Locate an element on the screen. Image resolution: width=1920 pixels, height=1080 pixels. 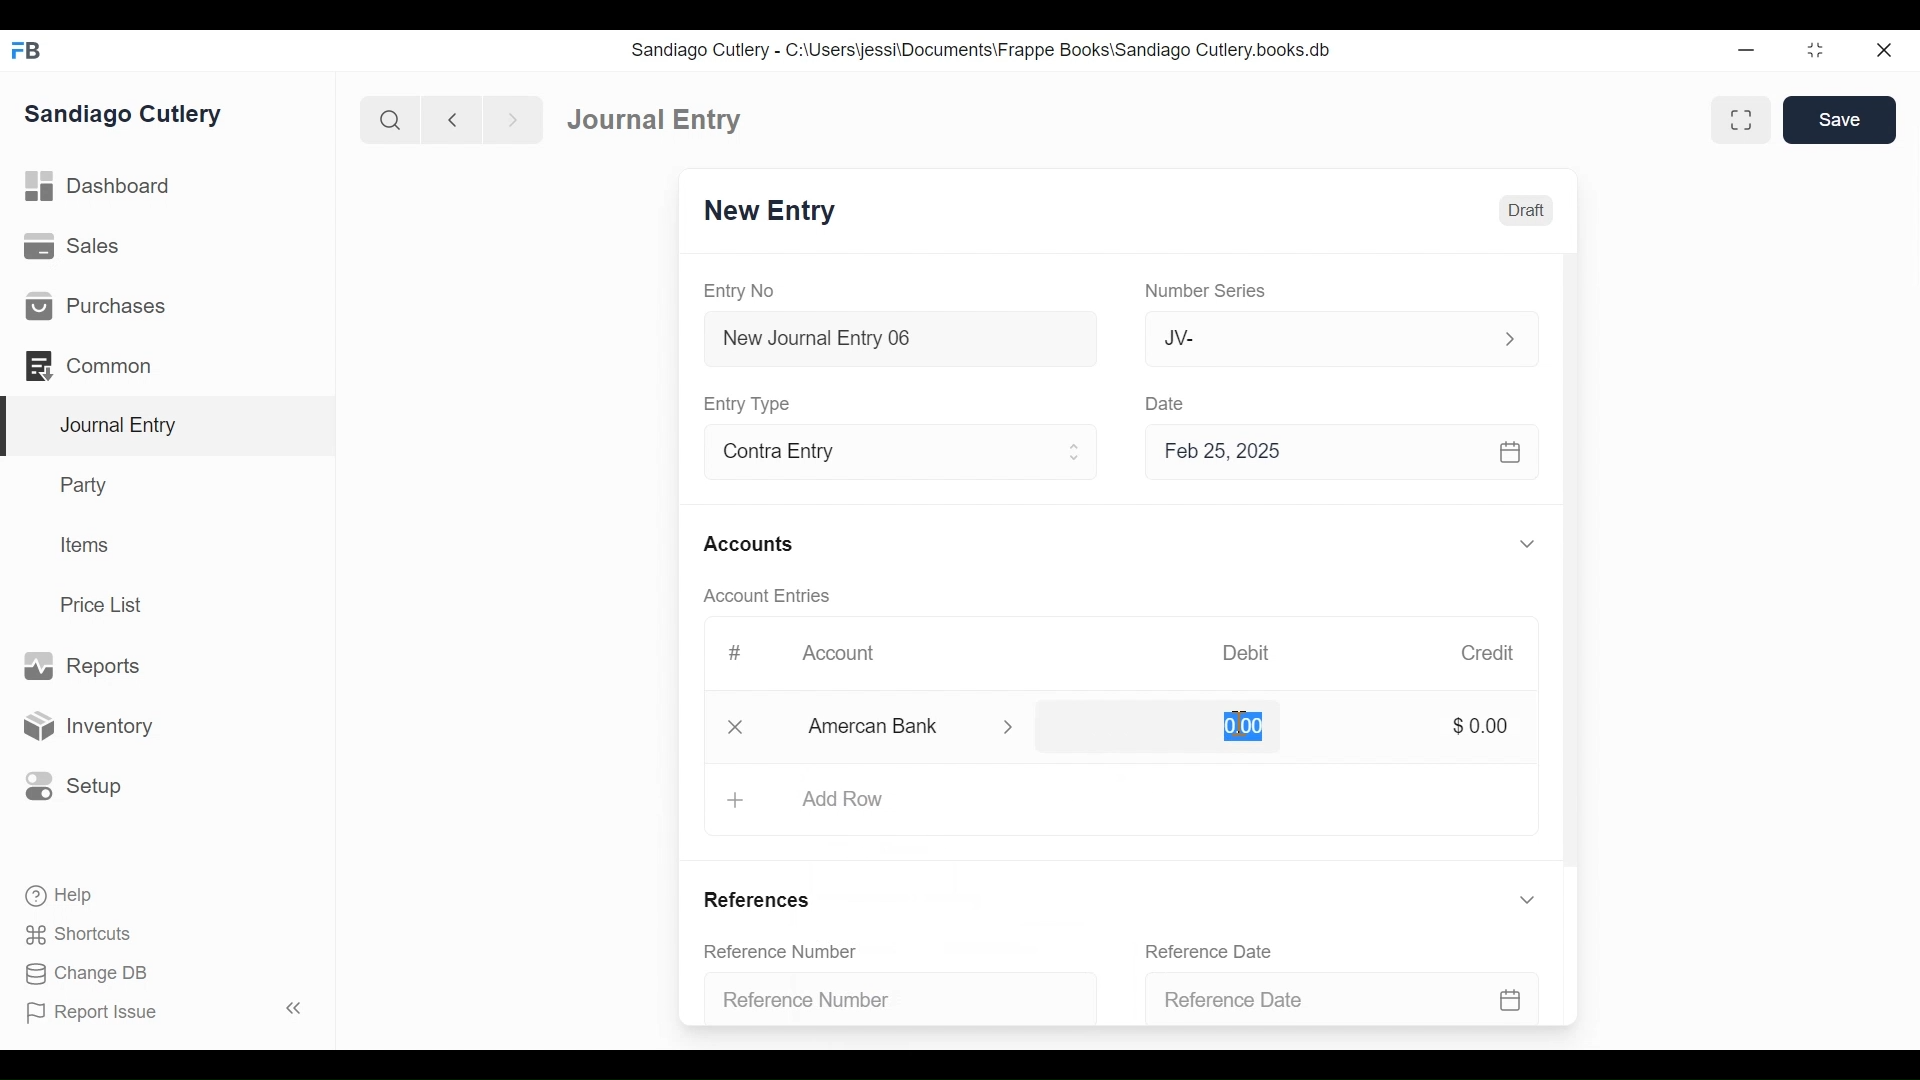
$0.00 is located at coordinates (1480, 724).